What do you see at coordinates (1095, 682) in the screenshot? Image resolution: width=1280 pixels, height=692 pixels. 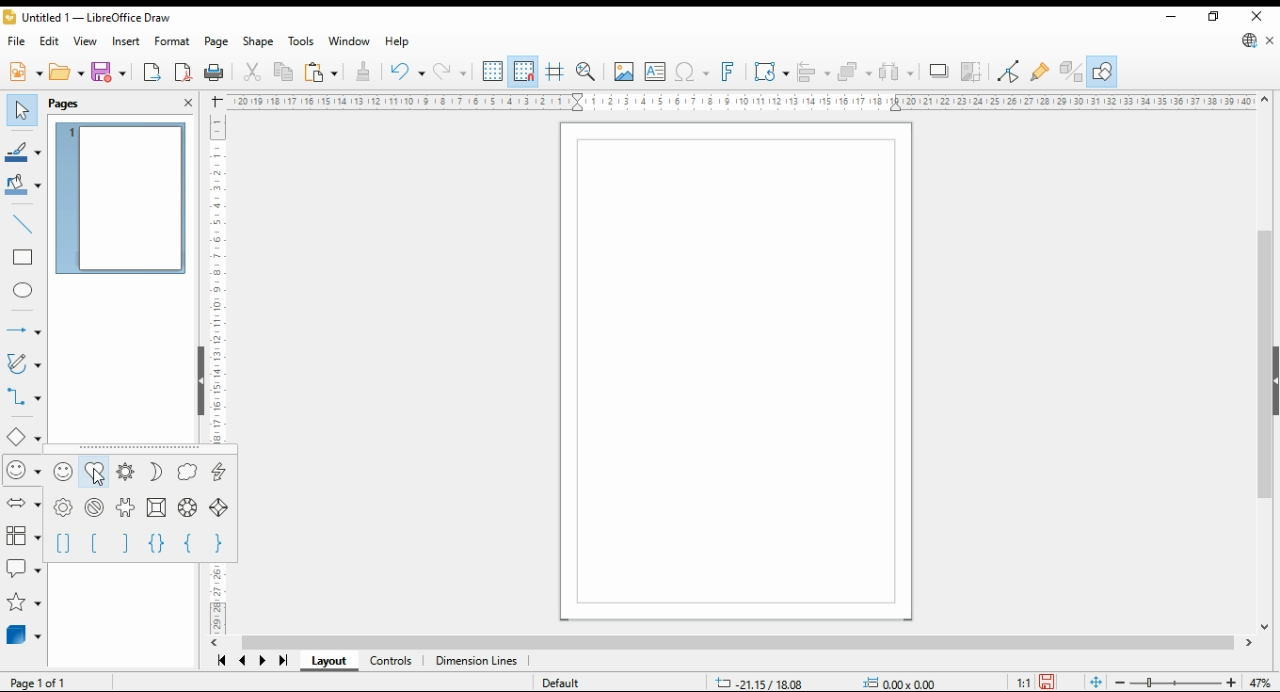 I see `fit page to window` at bounding box center [1095, 682].